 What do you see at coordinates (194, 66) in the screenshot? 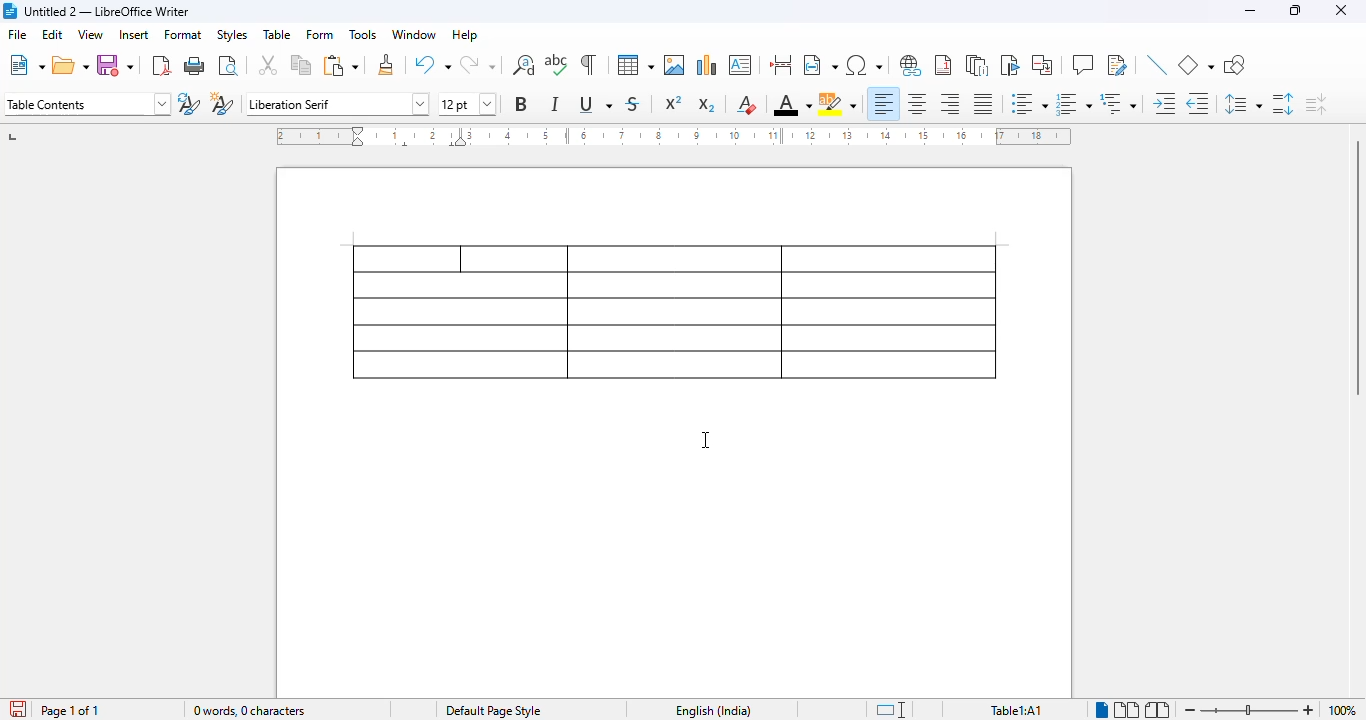
I see `print` at bounding box center [194, 66].